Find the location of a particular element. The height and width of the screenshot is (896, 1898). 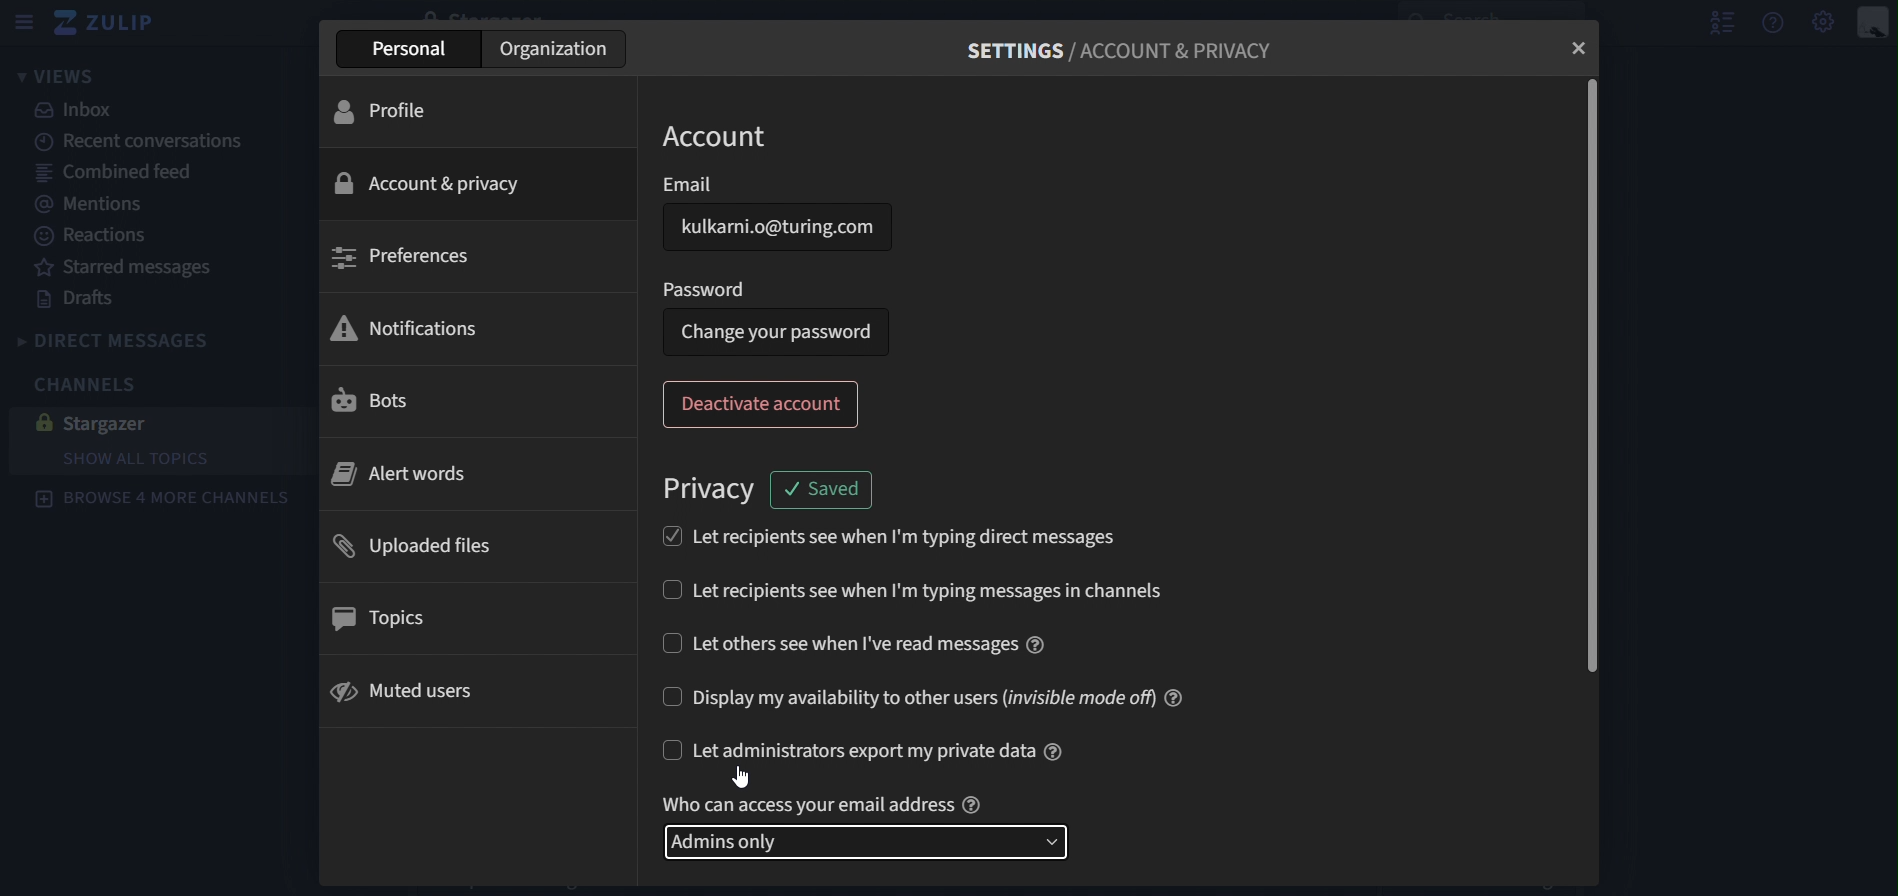

inbox is located at coordinates (81, 113).